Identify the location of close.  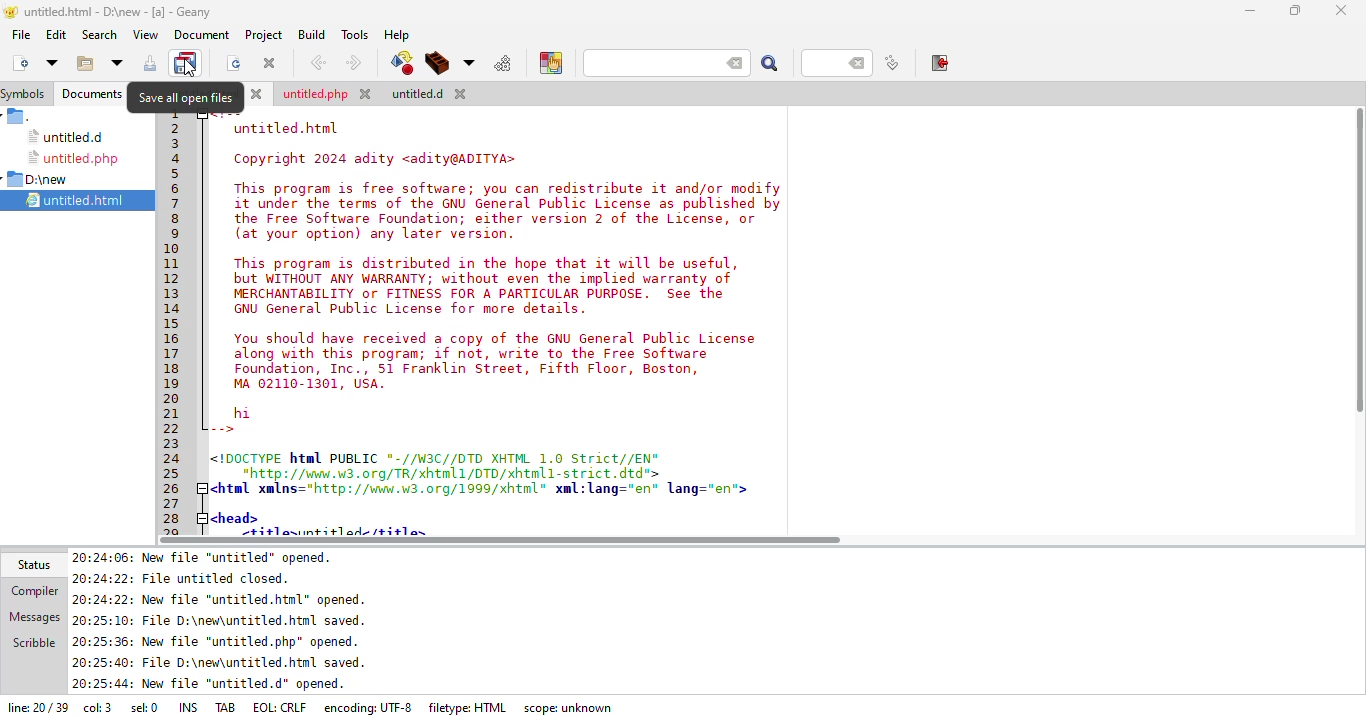
(256, 94).